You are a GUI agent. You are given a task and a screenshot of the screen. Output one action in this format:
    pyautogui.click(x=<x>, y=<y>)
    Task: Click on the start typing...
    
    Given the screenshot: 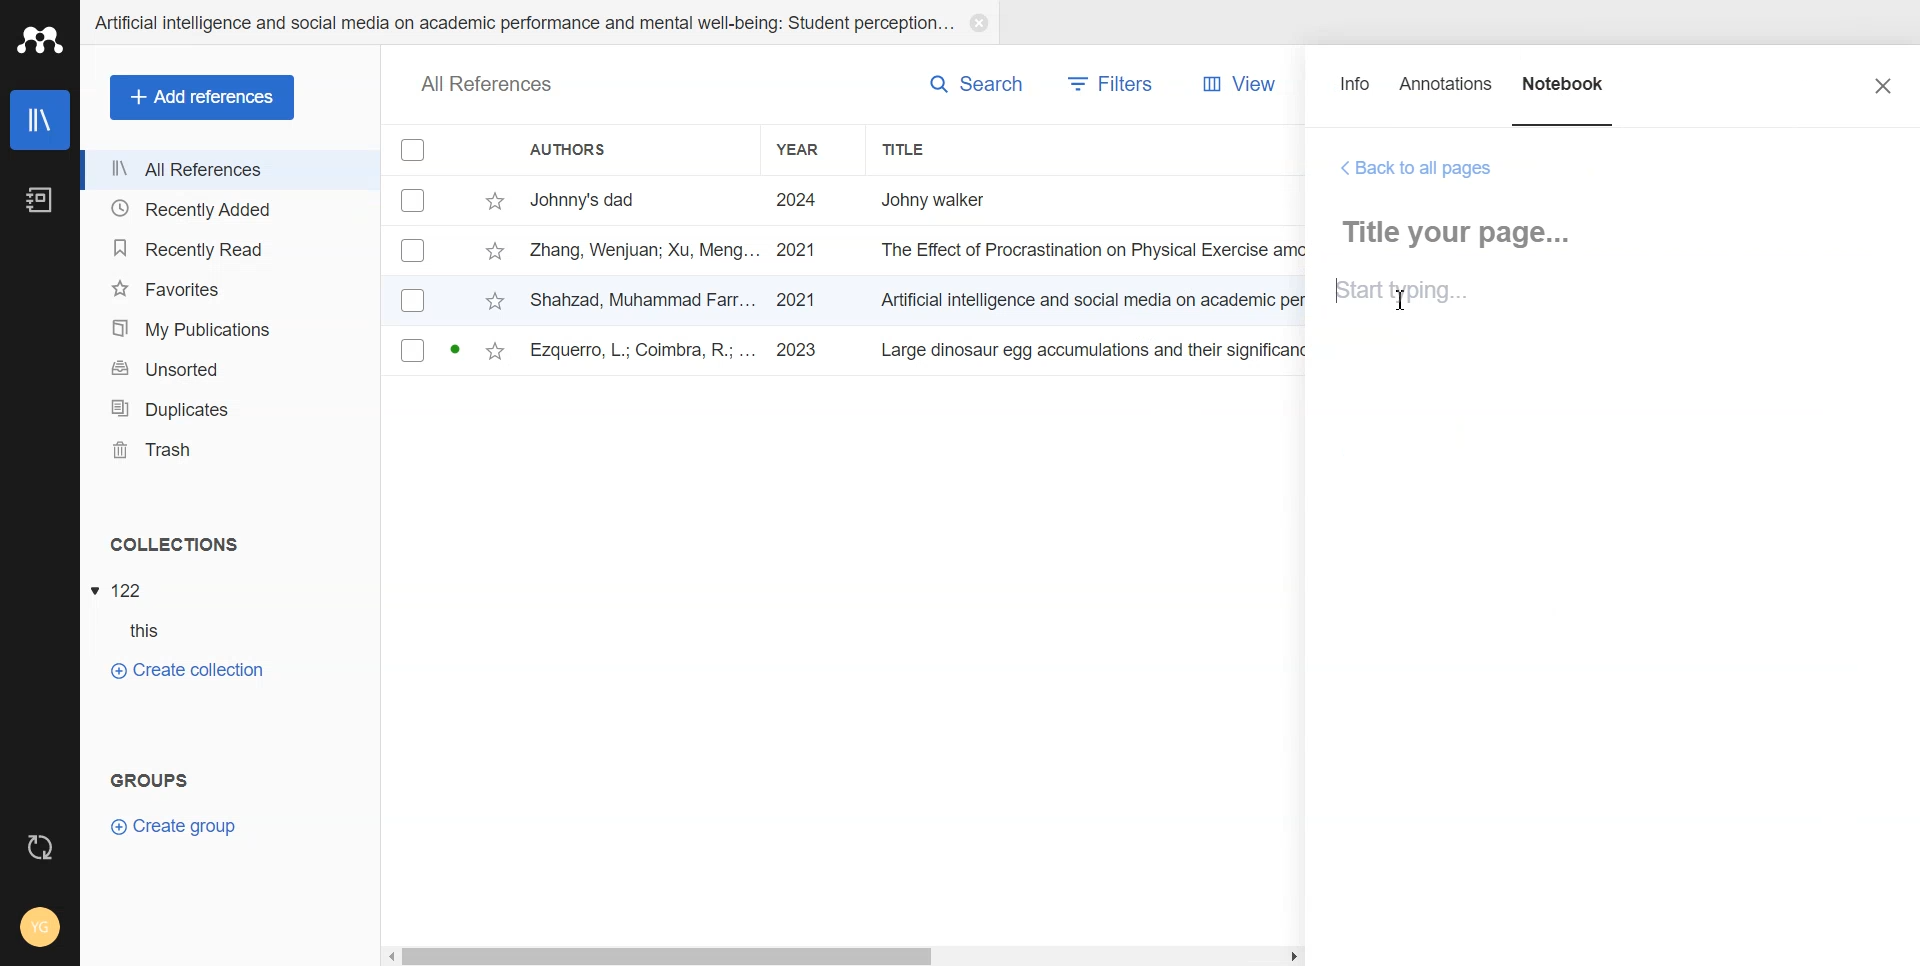 What is the action you would take?
    pyautogui.click(x=1406, y=295)
    